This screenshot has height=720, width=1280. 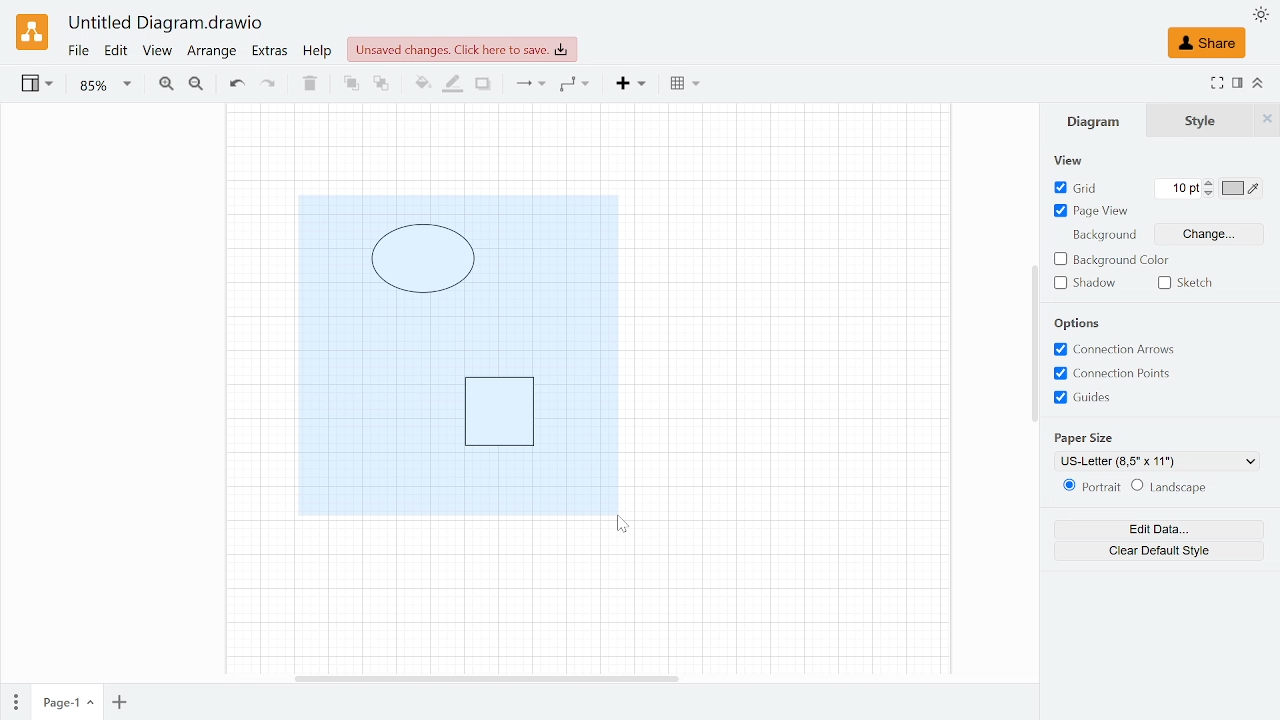 What do you see at coordinates (236, 85) in the screenshot?
I see `Undo` at bounding box center [236, 85].